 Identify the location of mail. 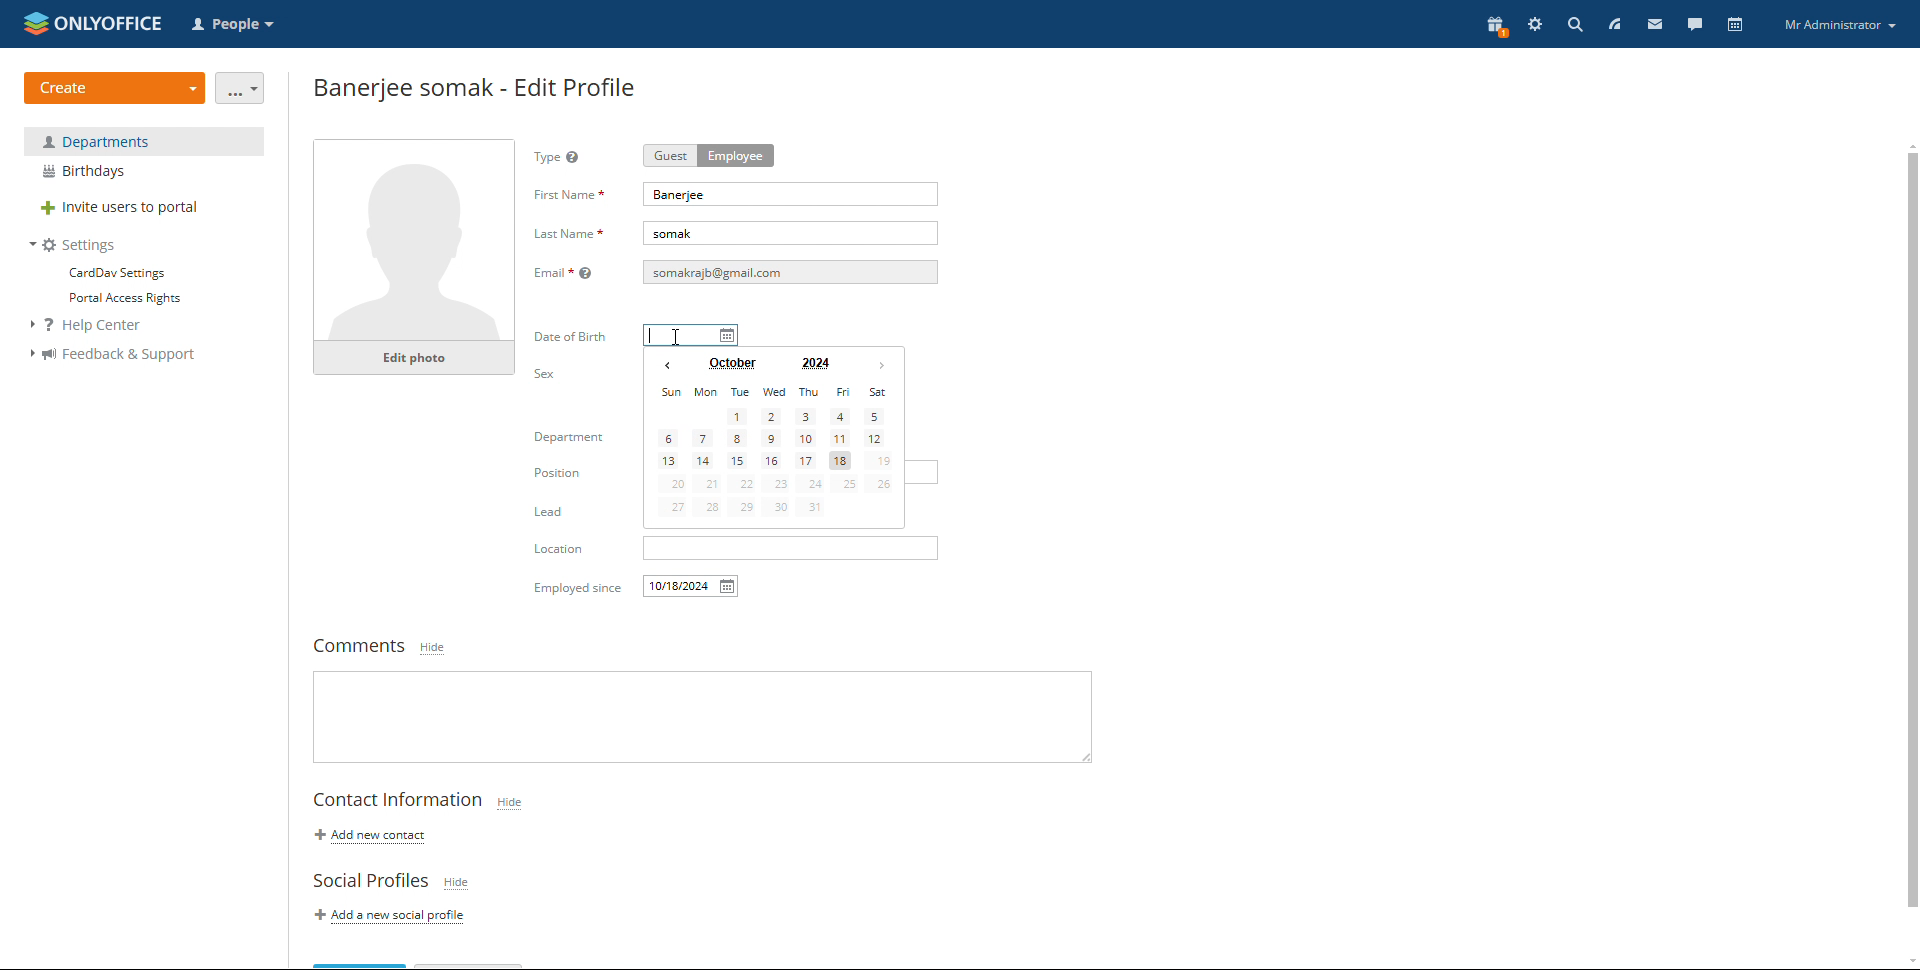
(1653, 24).